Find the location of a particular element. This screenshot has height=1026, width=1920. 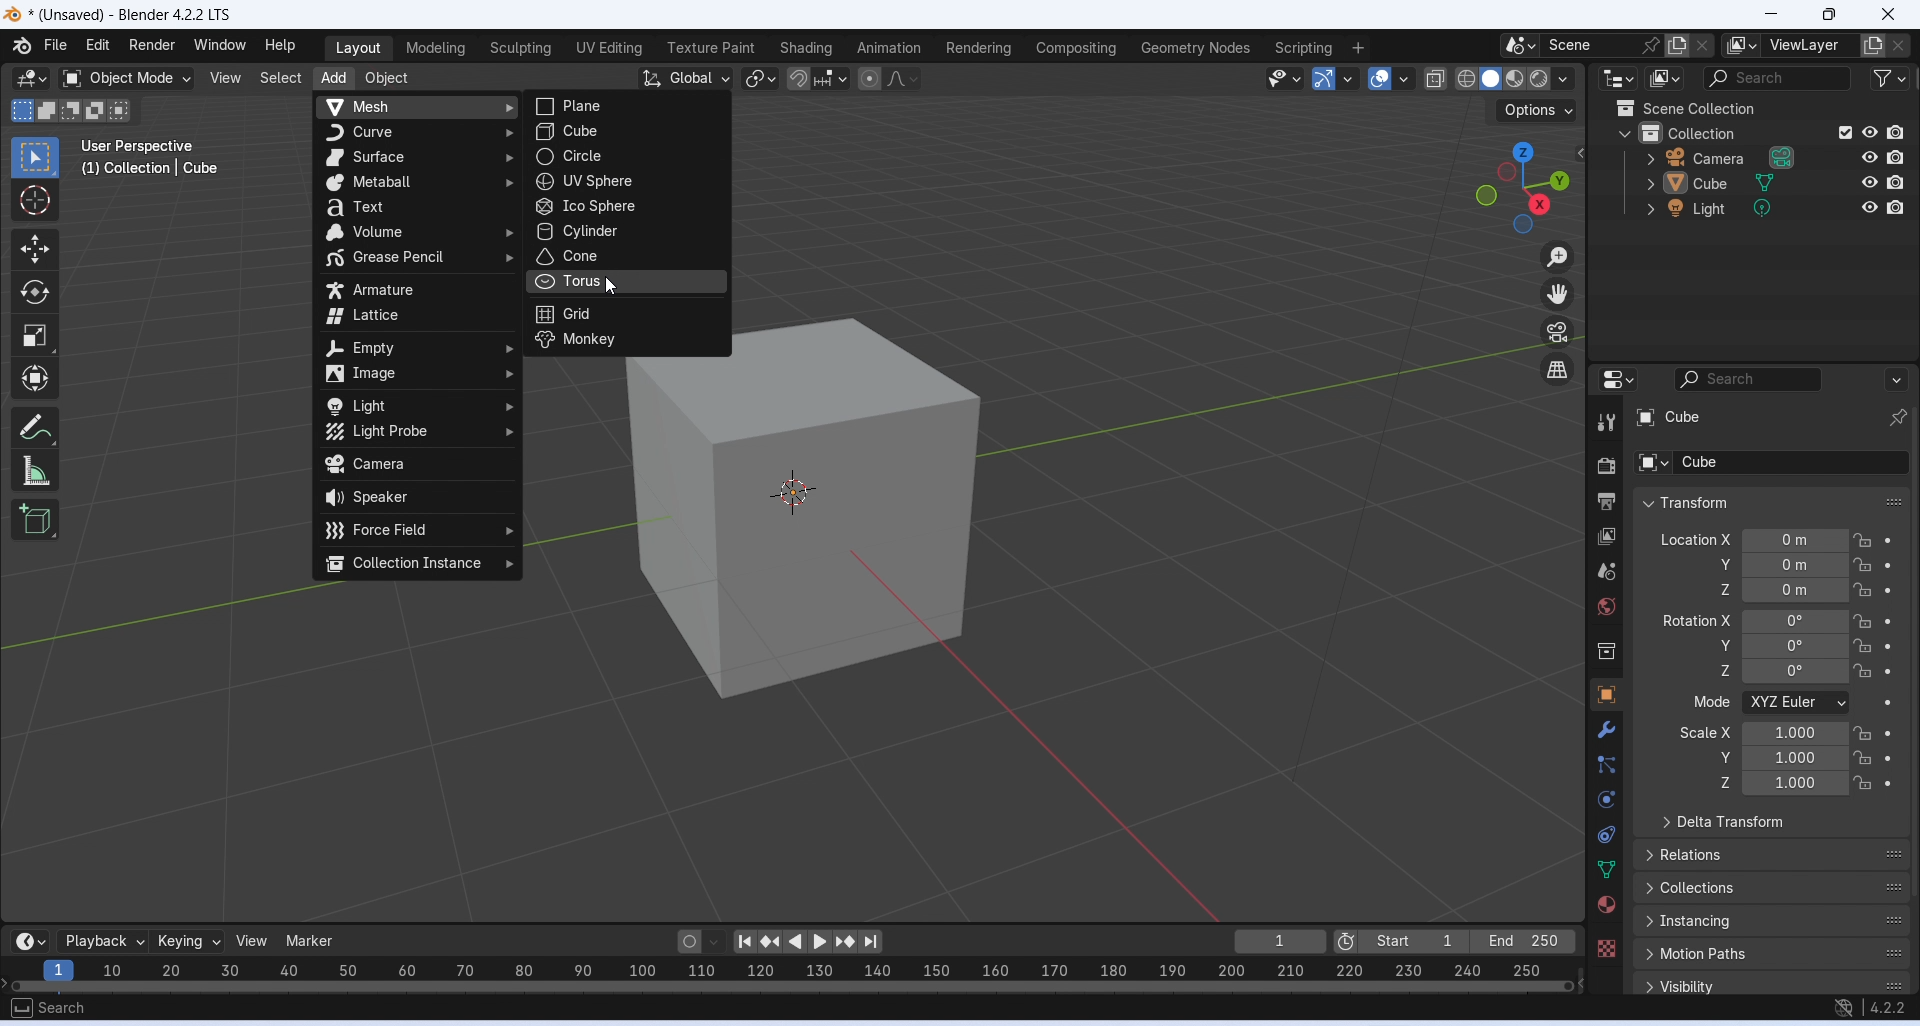

Playback is located at coordinates (100, 940).